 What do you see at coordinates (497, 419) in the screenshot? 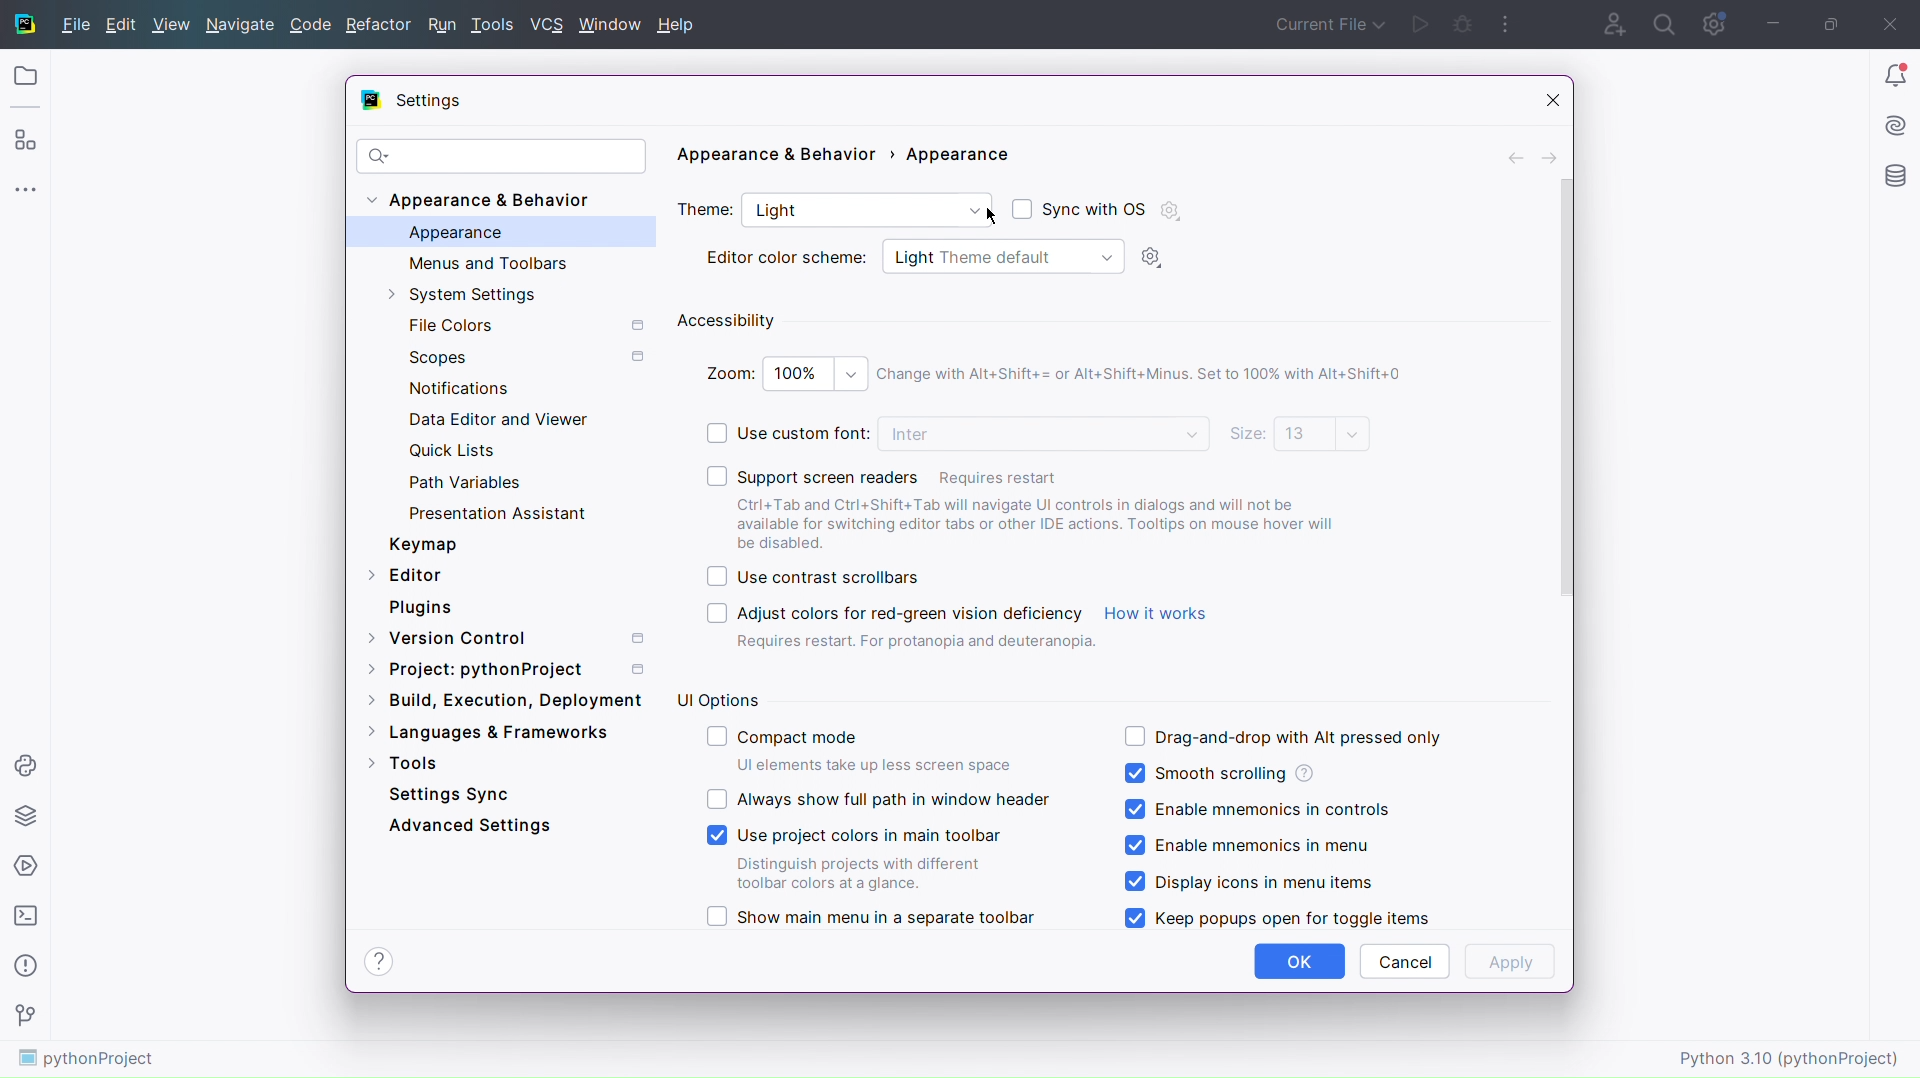
I see `Data Editor and Viewer` at bounding box center [497, 419].